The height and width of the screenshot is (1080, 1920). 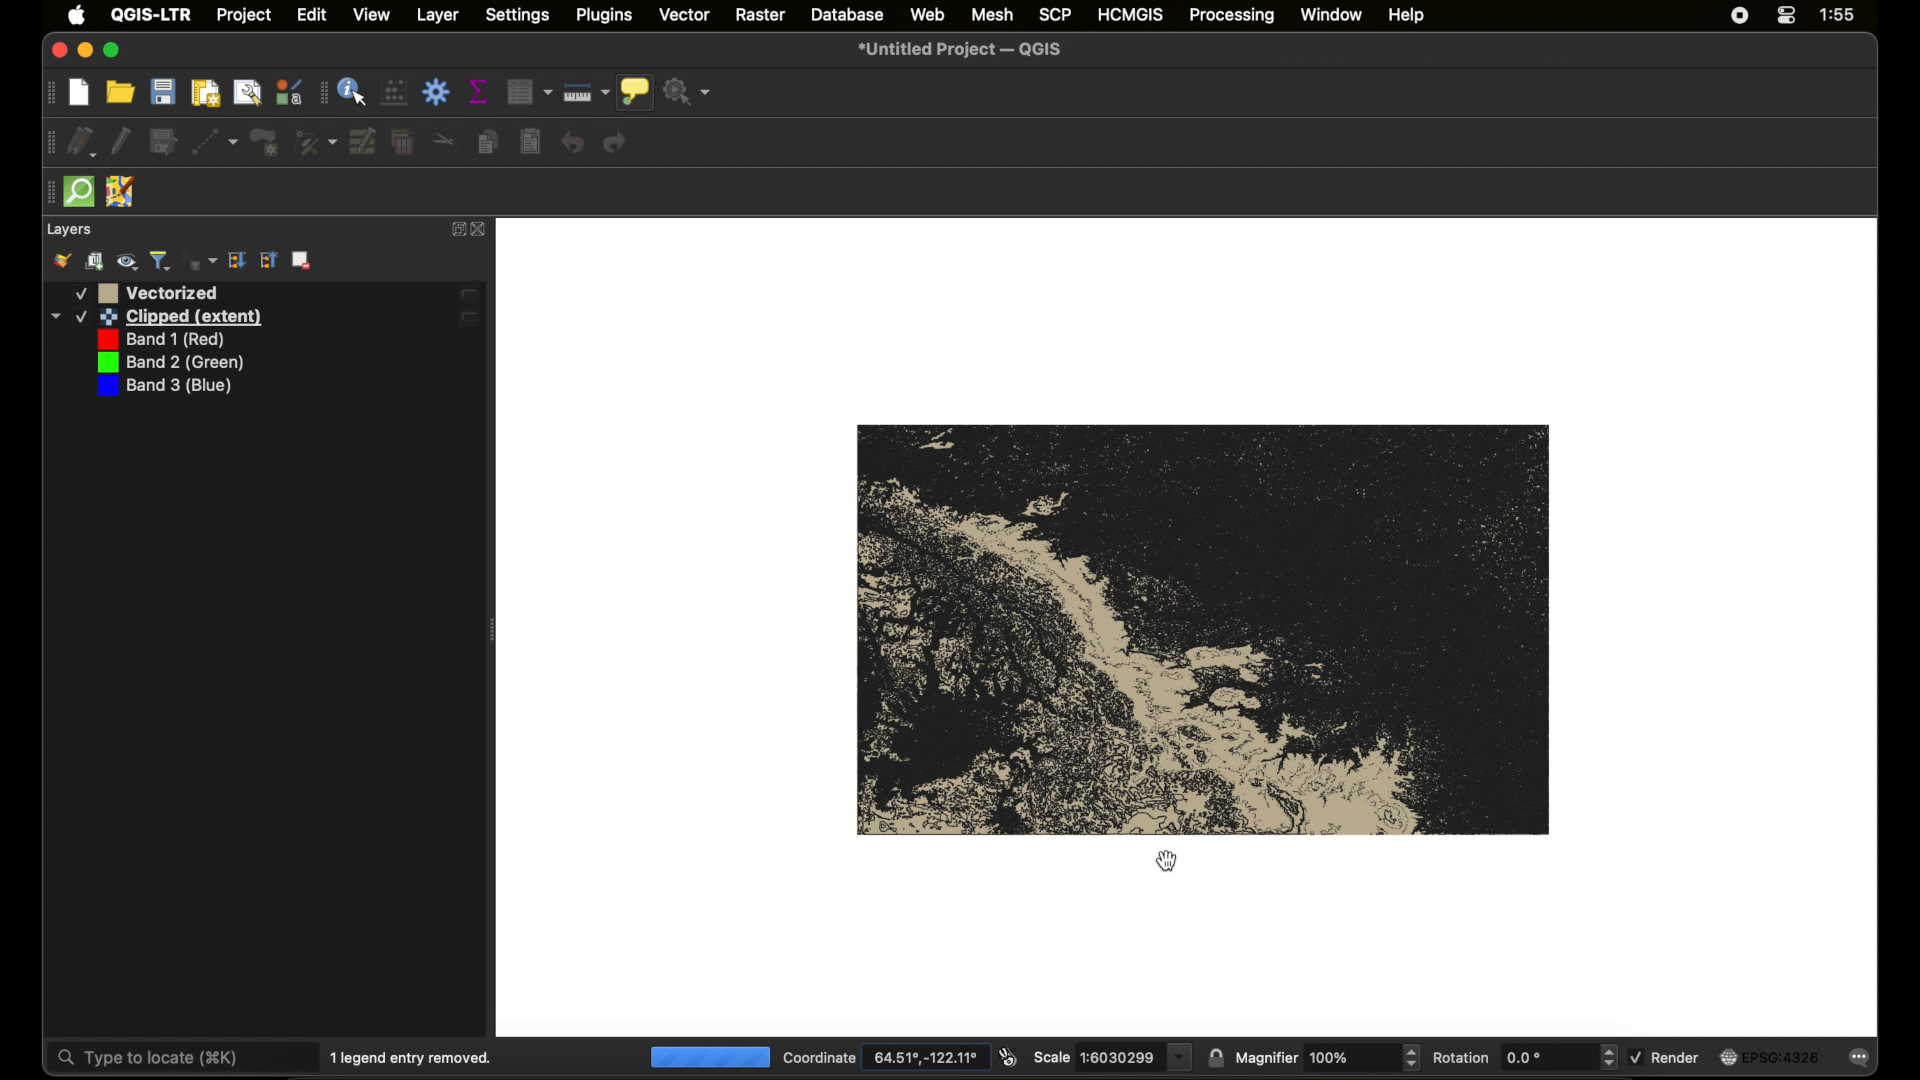 I want to click on edit, so click(x=312, y=15).